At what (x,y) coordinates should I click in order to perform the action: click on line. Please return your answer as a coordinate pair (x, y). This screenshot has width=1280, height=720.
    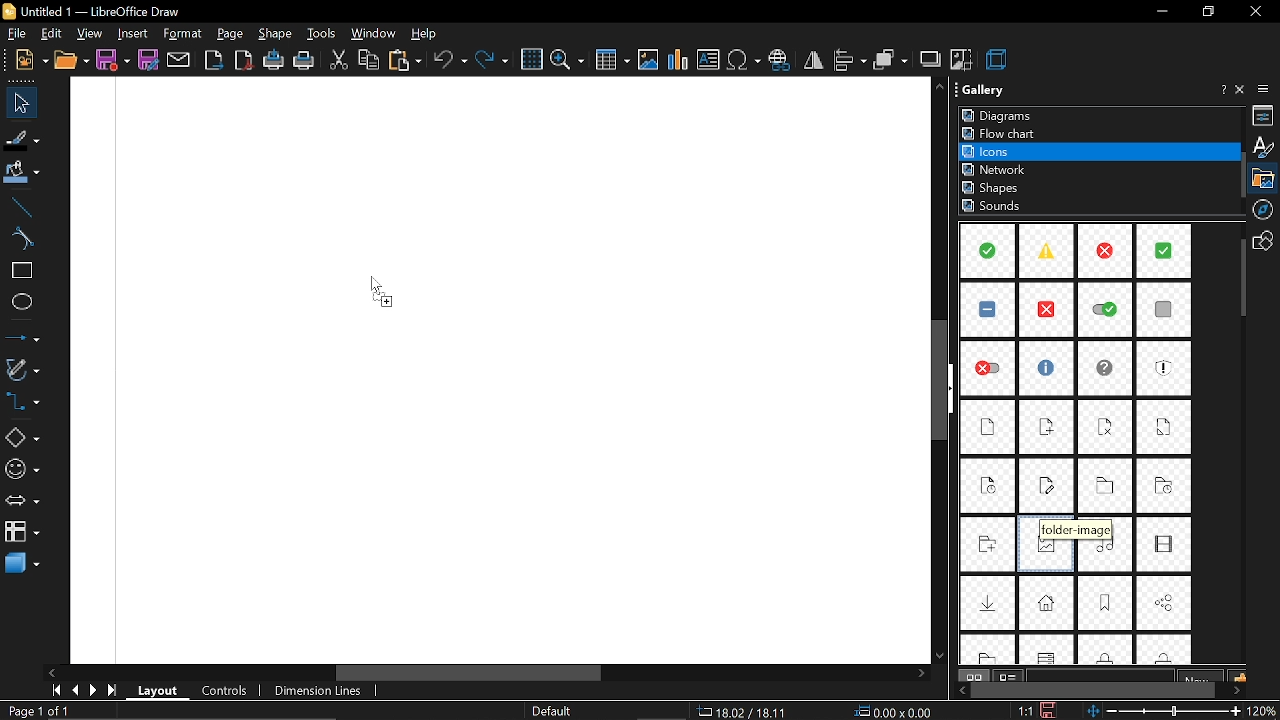
    Looking at the image, I should click on (18, 204).